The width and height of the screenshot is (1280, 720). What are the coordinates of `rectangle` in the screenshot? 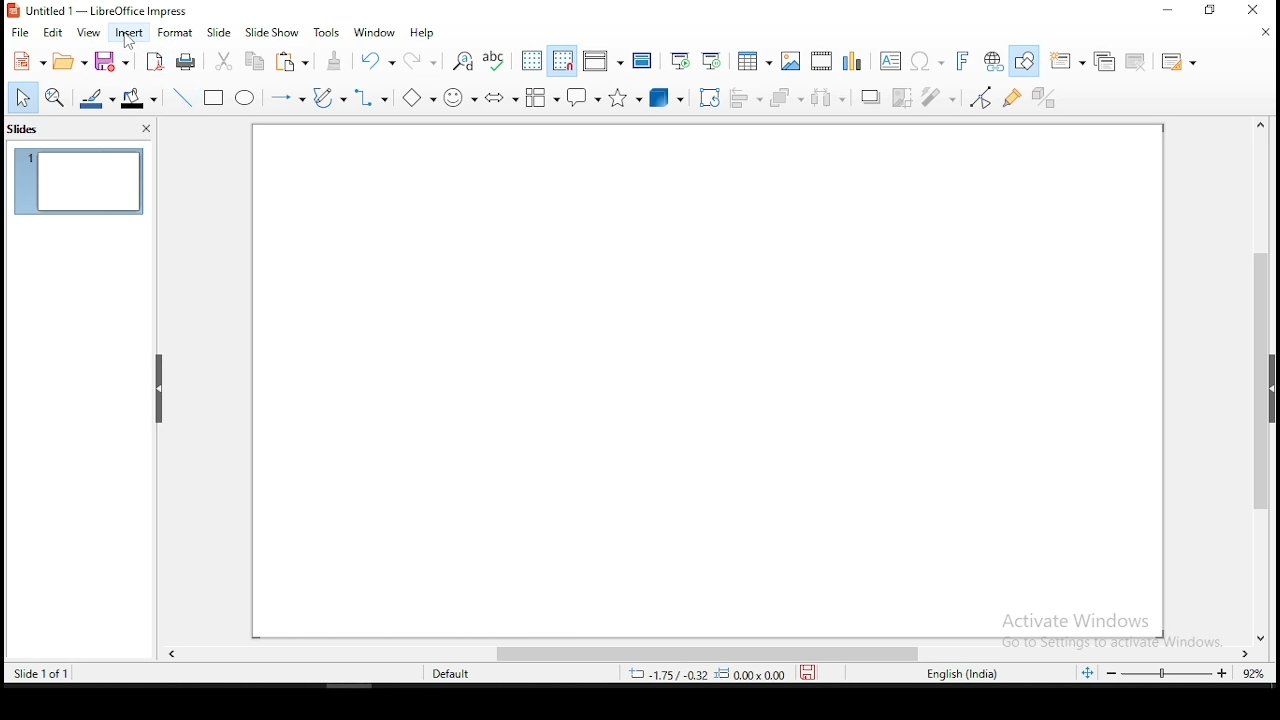 It's located at (215, 98).